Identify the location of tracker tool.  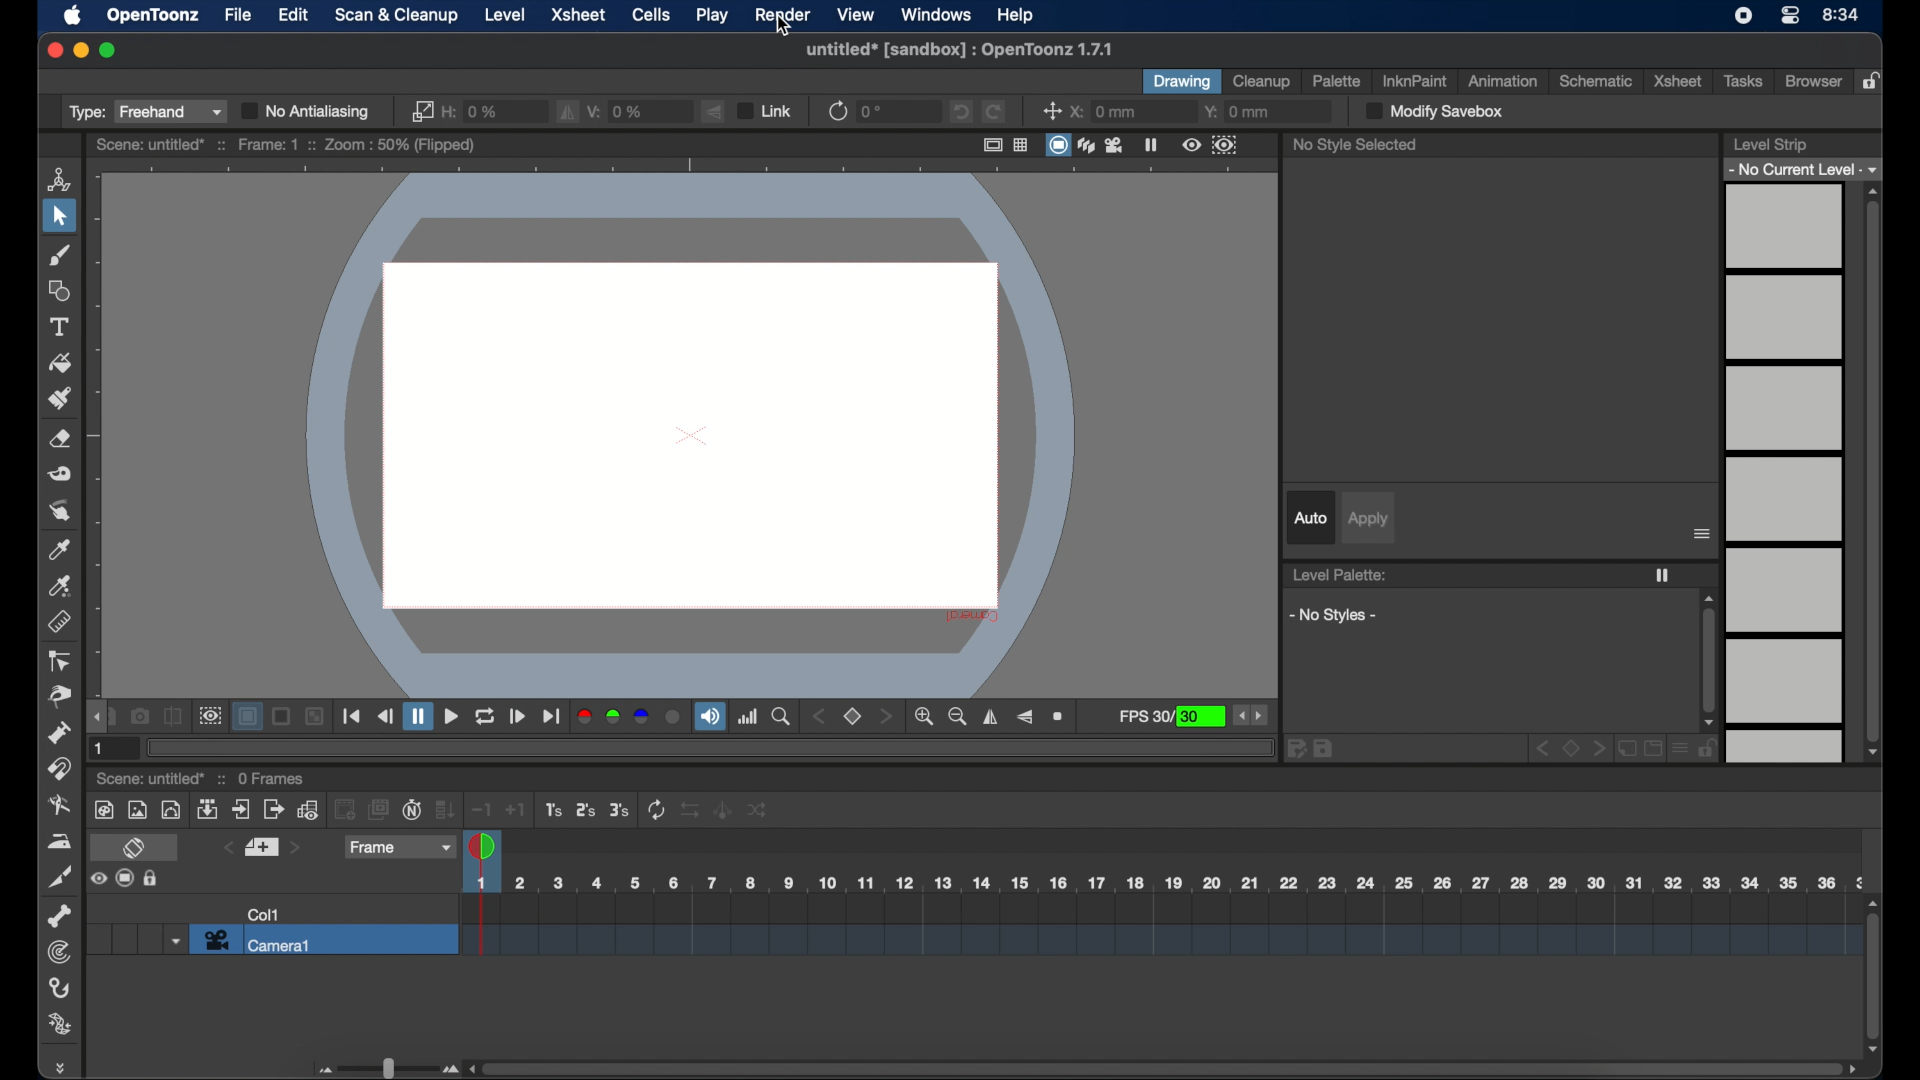
(58, 952).